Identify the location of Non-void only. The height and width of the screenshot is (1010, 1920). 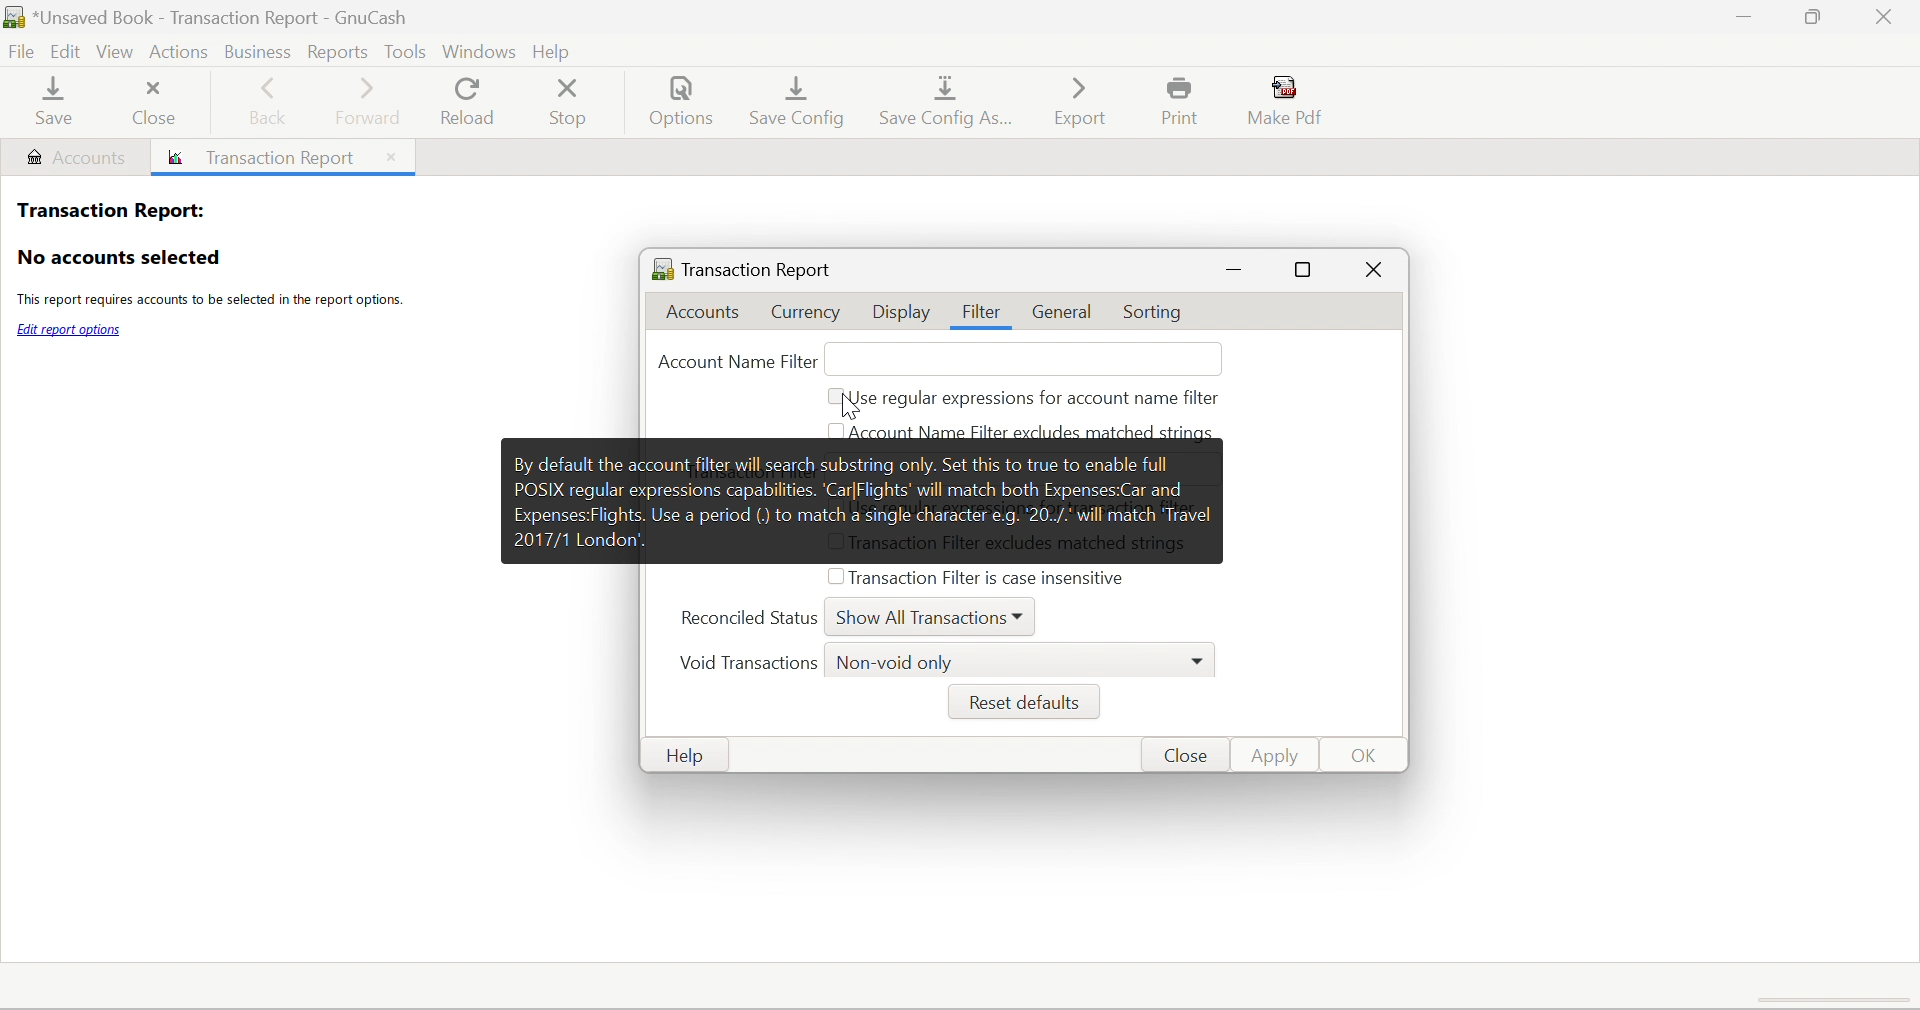
(897, 664).